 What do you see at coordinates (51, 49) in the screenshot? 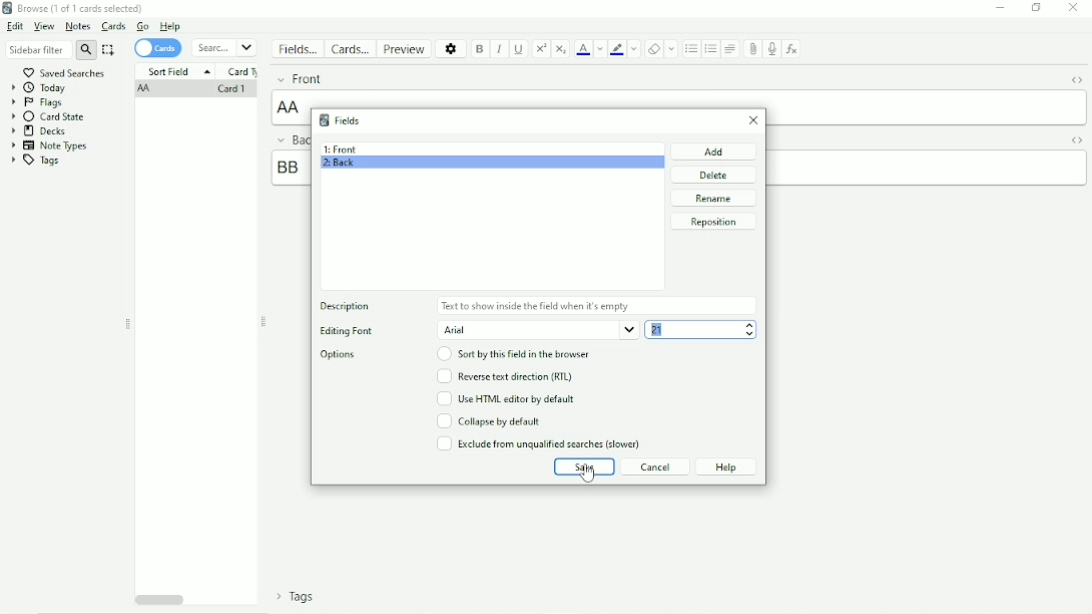
I see `Sidebar filter` at bounding box center [51, 49].